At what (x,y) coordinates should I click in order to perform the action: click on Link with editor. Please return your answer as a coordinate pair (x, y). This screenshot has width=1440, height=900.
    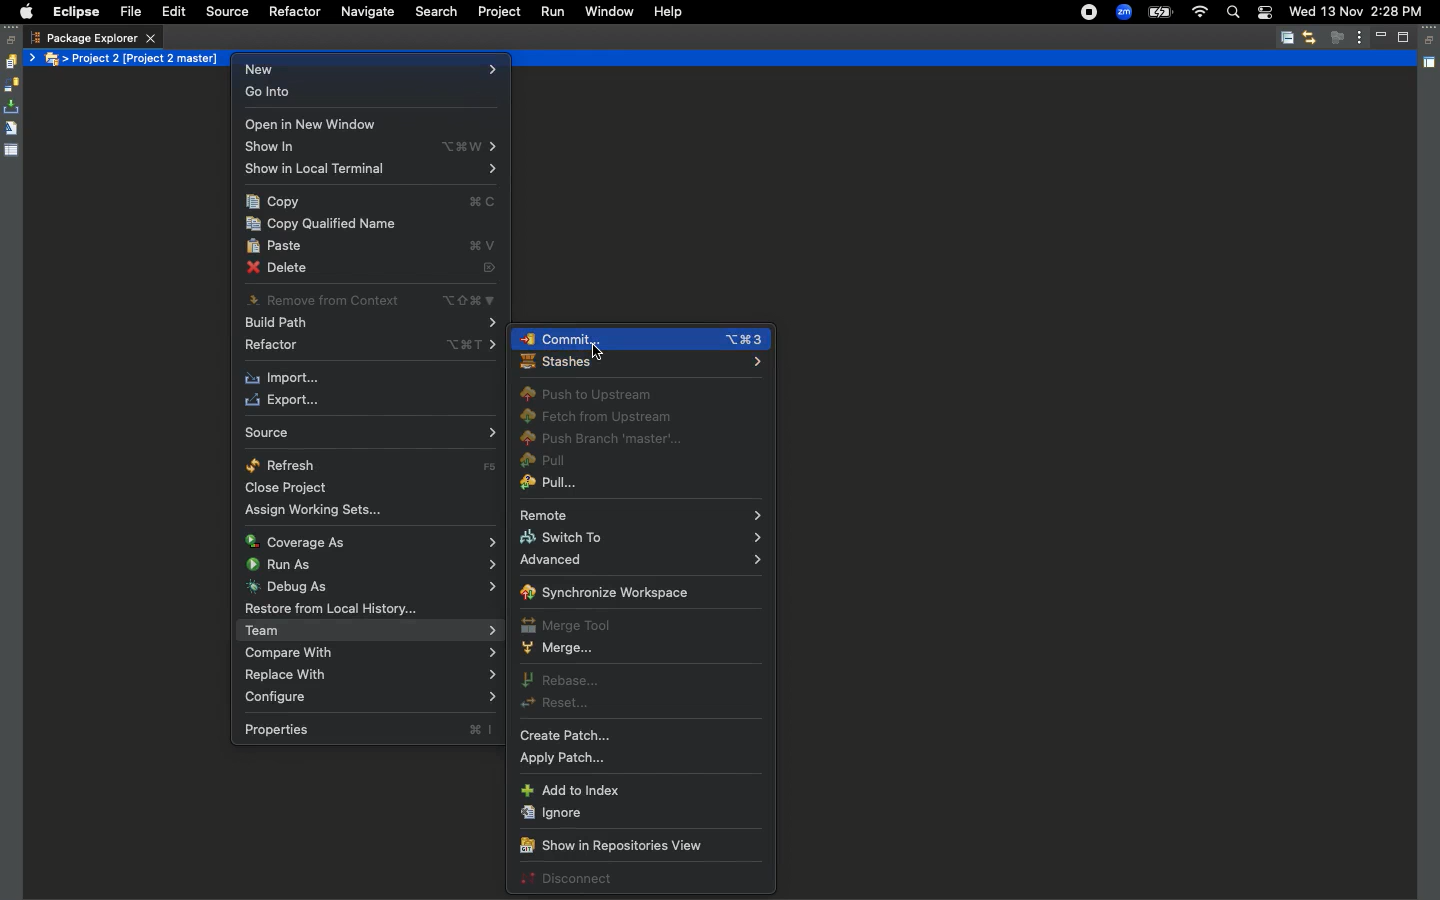
    Looking at the image, I should click on (1309, 37).